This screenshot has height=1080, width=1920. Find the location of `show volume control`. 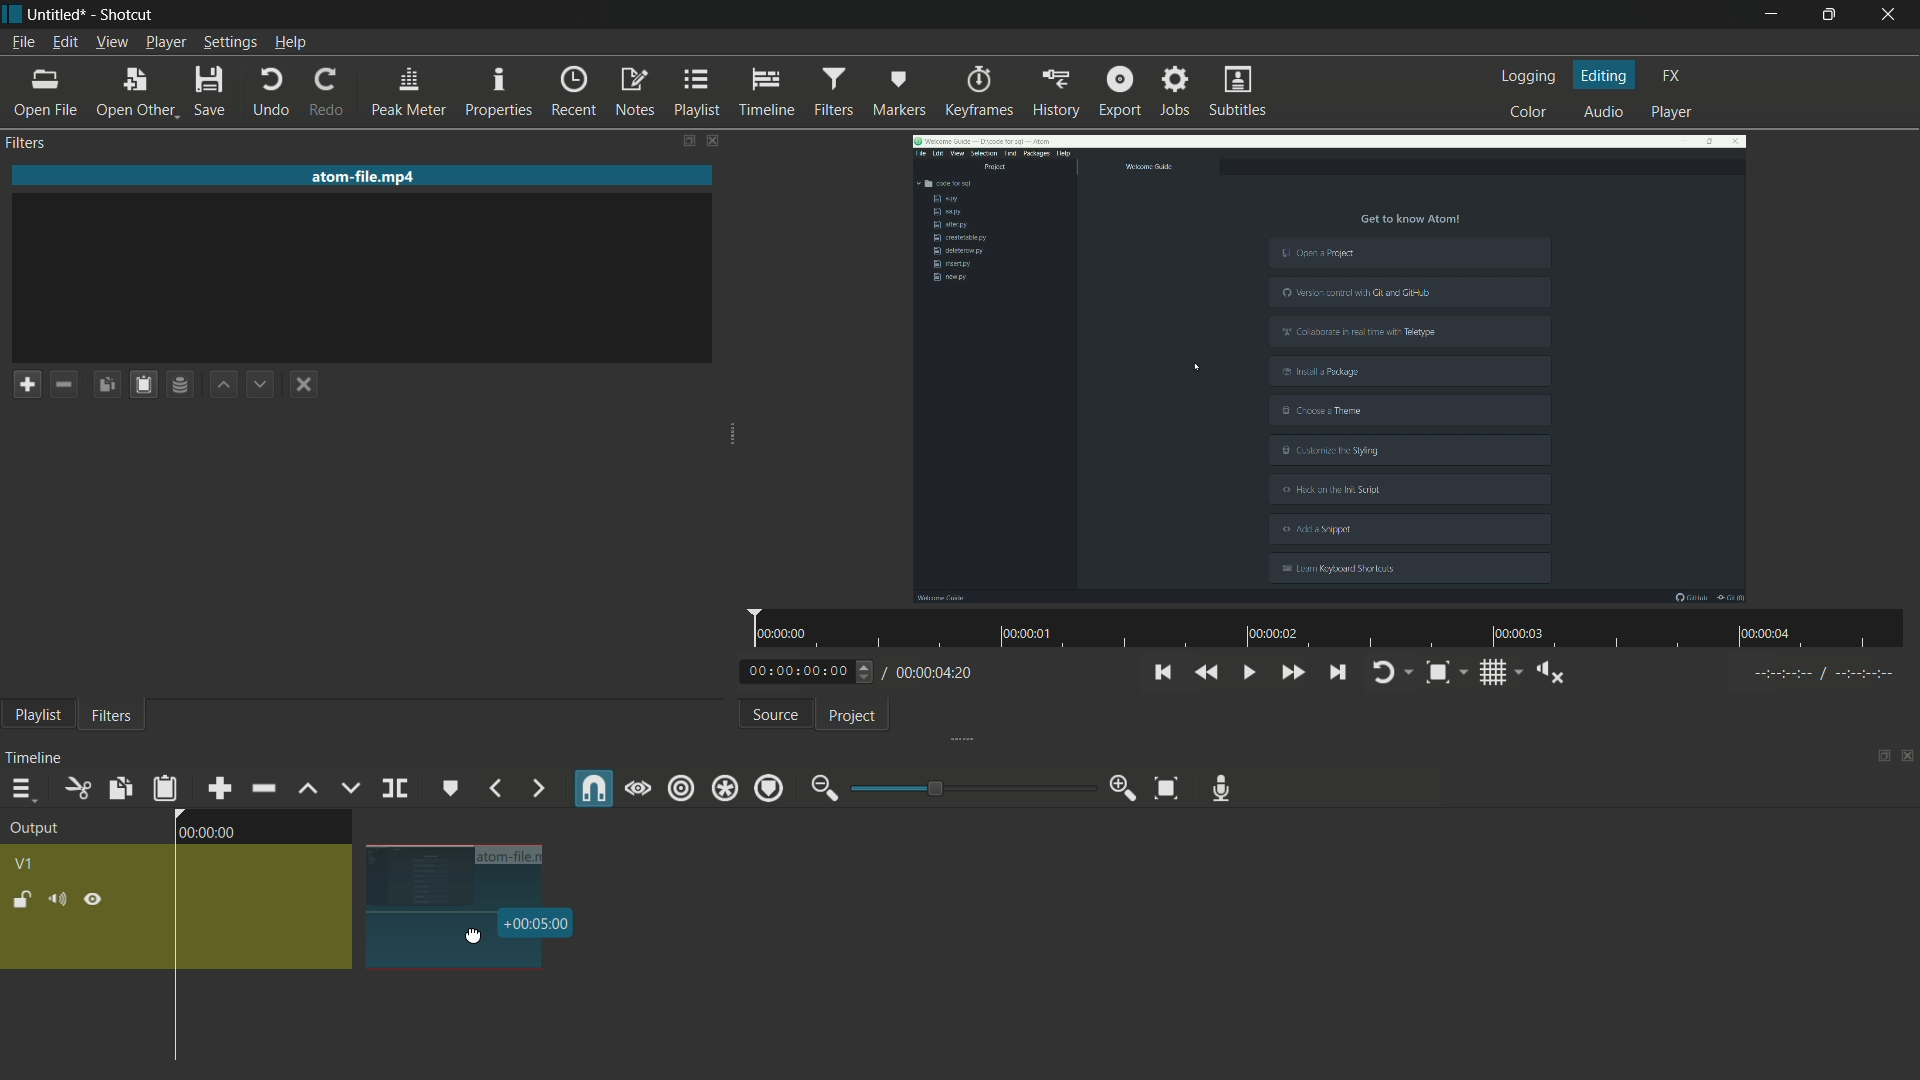

show volume control is located at coordinates (1551, 673).